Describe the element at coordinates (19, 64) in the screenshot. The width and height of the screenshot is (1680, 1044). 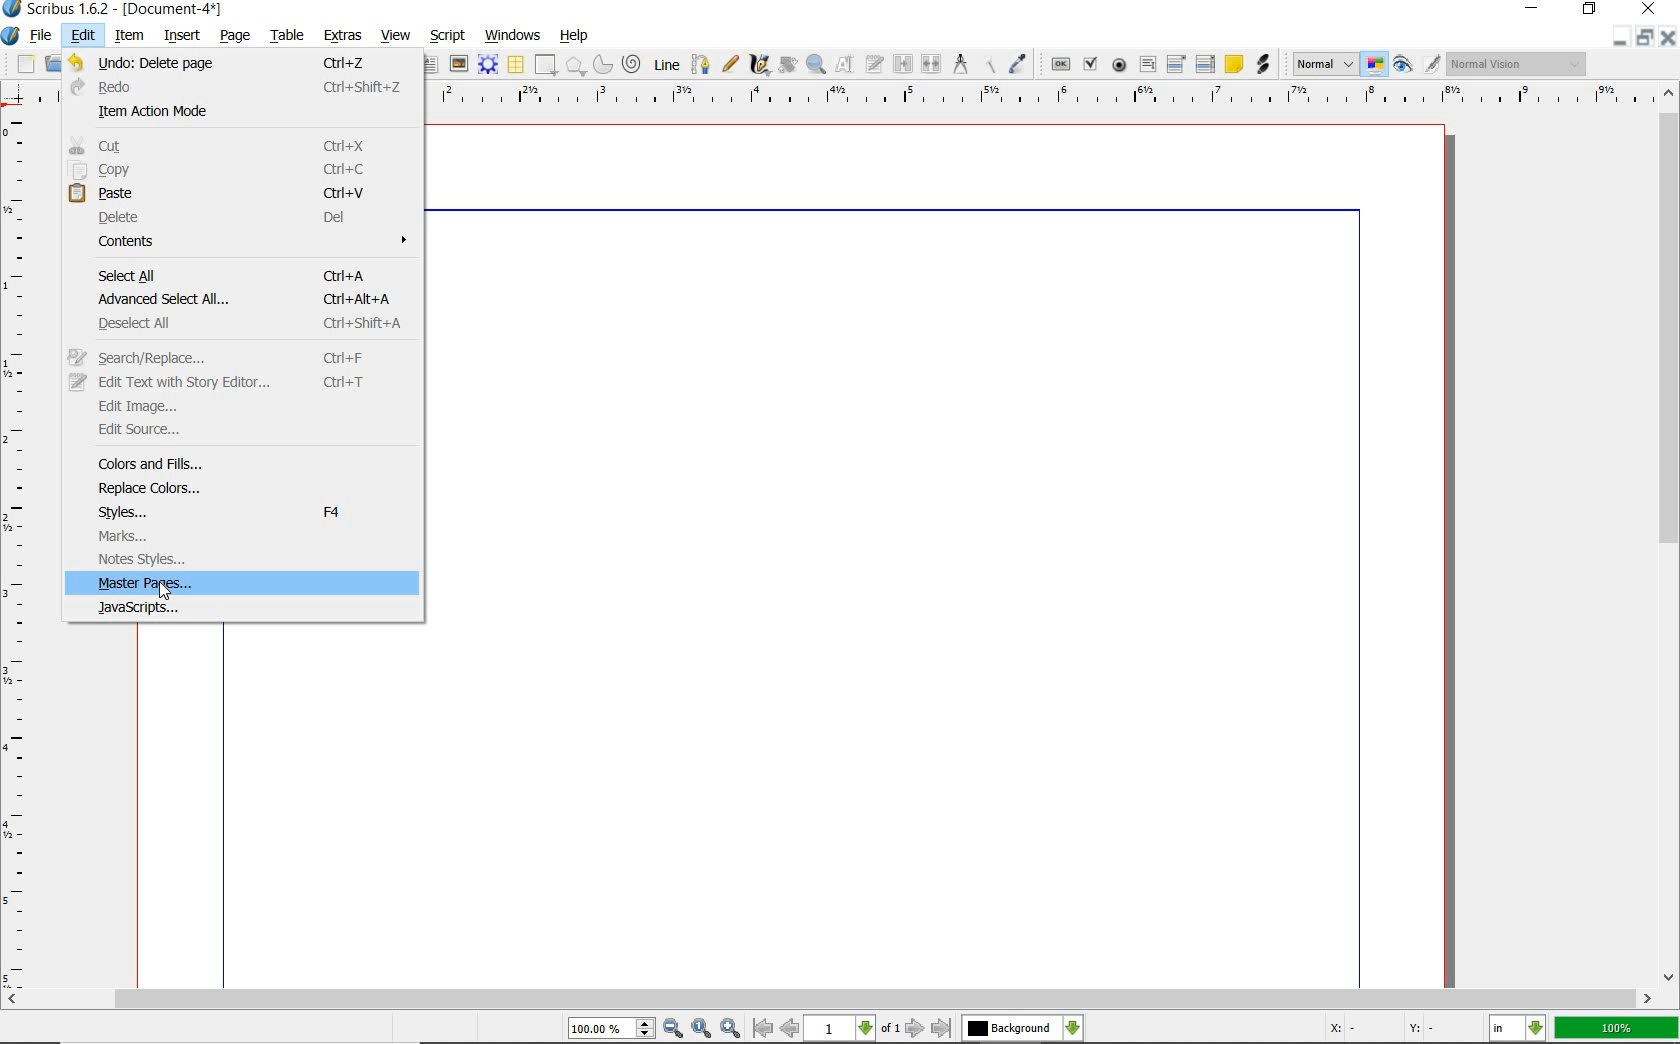
I see `new` at that location.